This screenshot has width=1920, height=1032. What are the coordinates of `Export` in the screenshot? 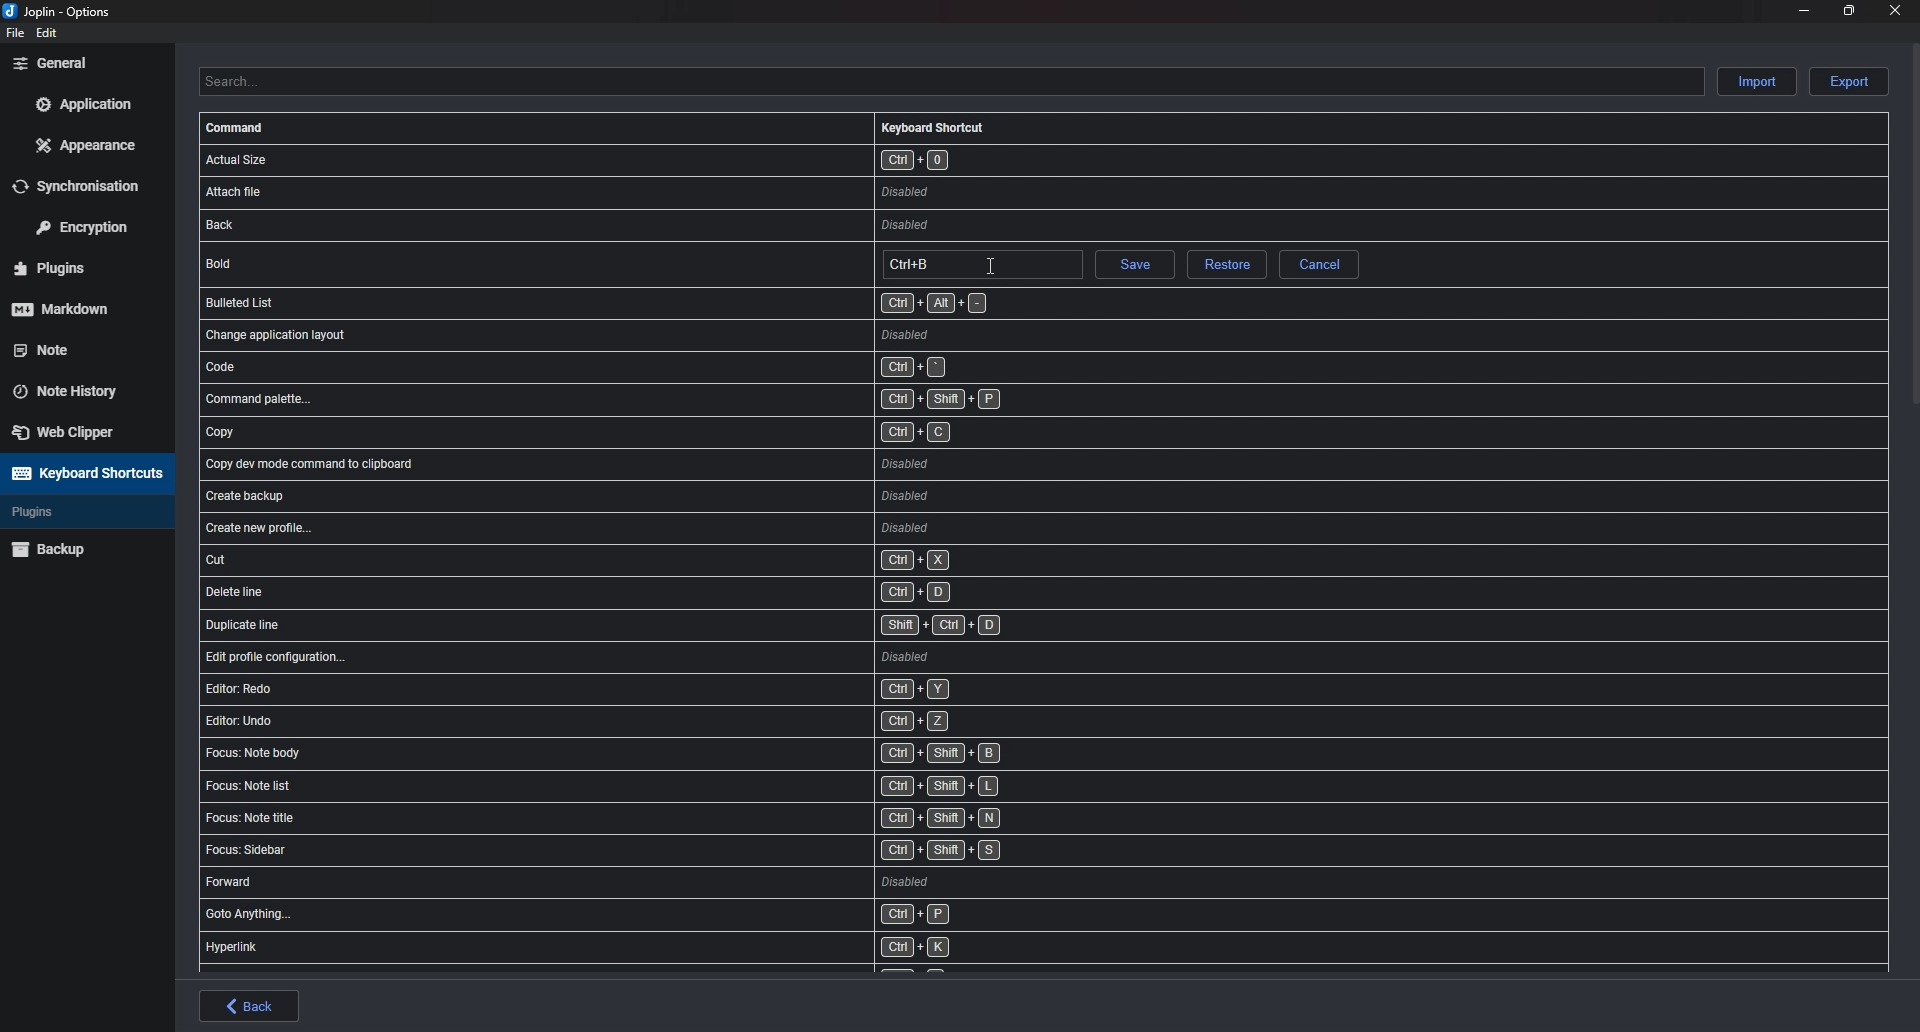 It's located at (1849, 82).